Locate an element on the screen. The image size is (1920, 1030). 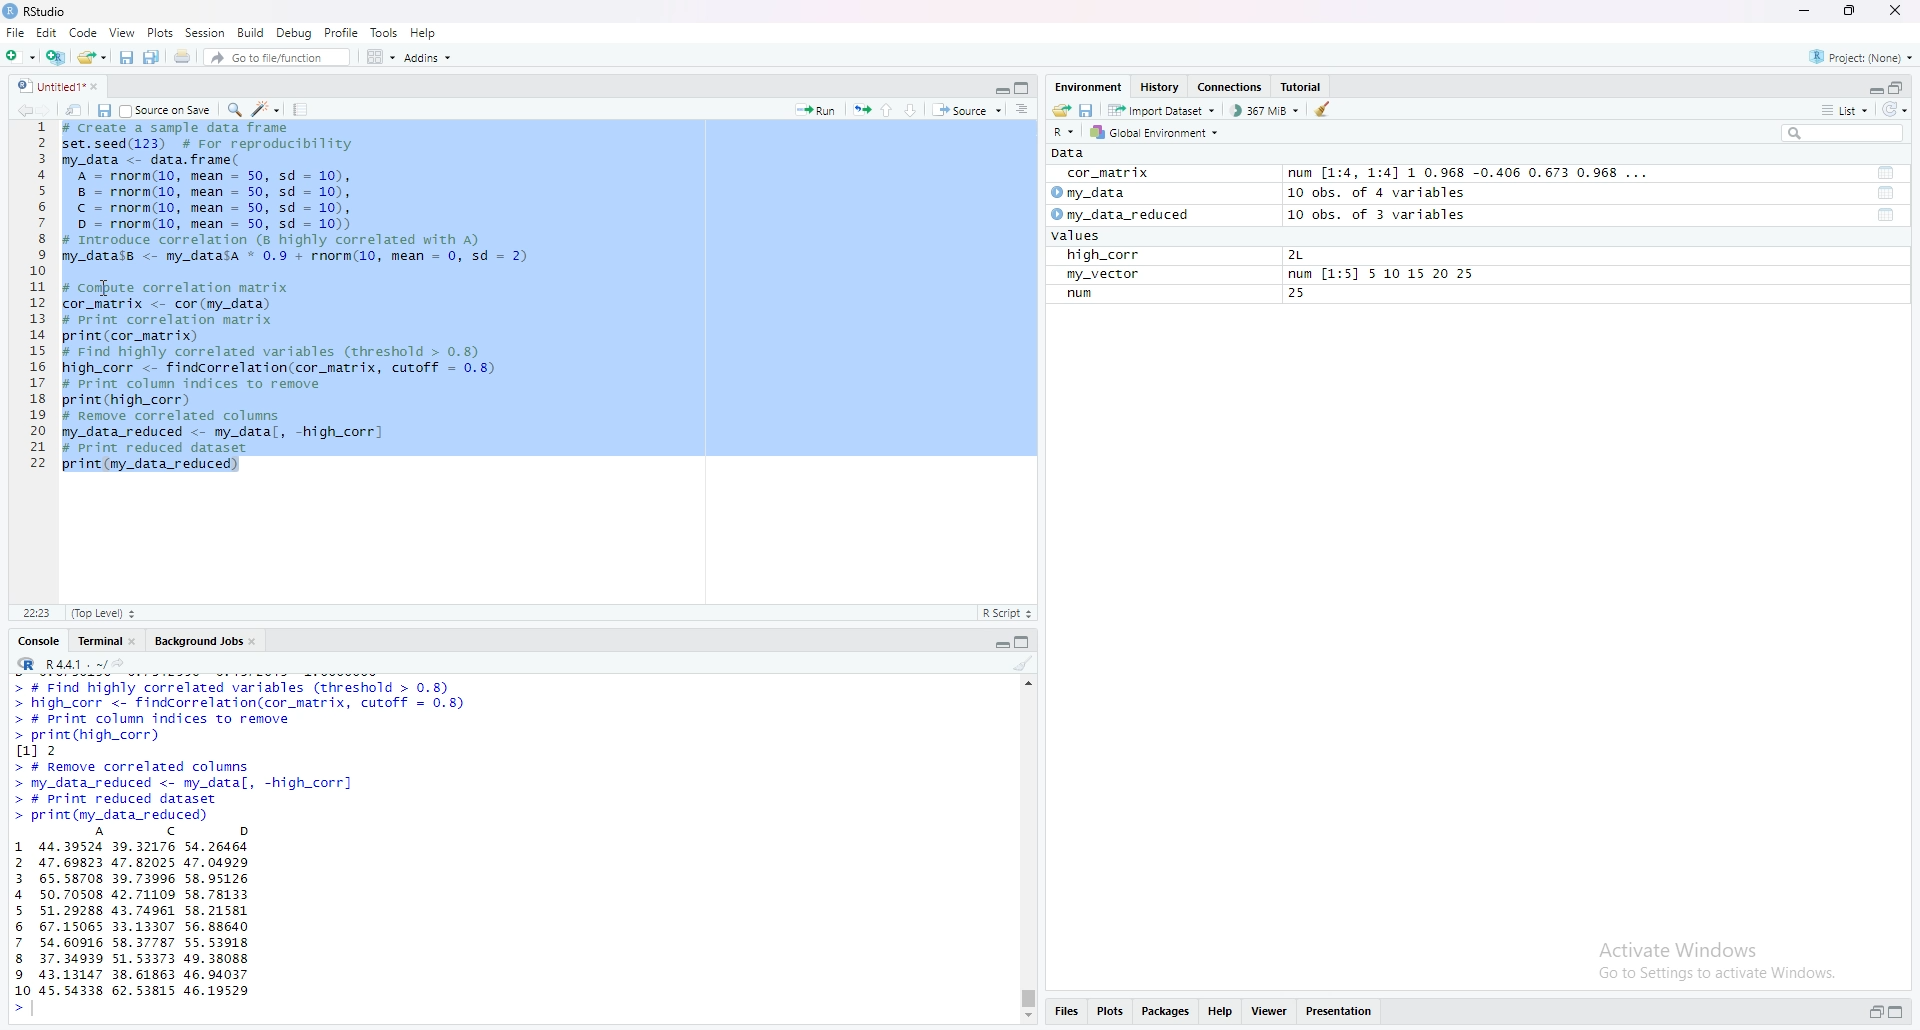
Run is located at coordinates (818, 110).